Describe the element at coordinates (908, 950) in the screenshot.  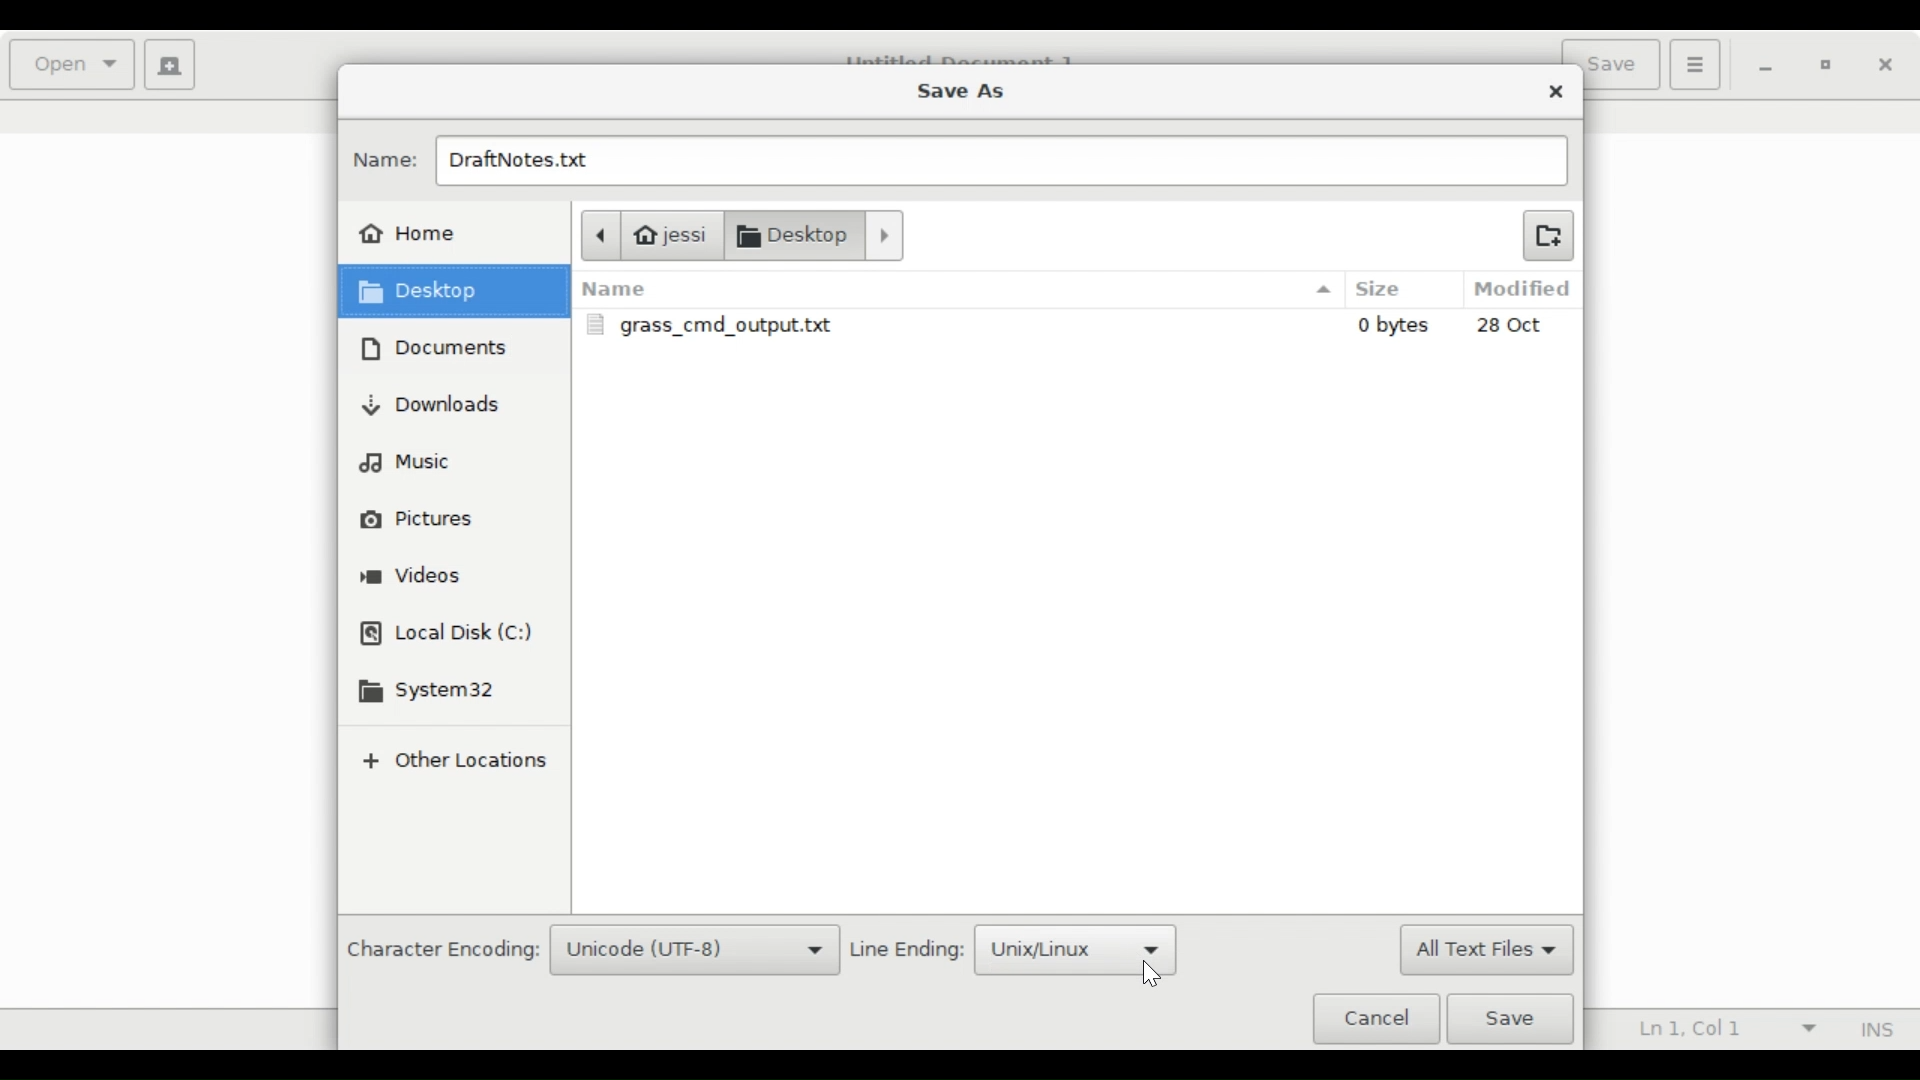
I see `Line Ending` at that location.